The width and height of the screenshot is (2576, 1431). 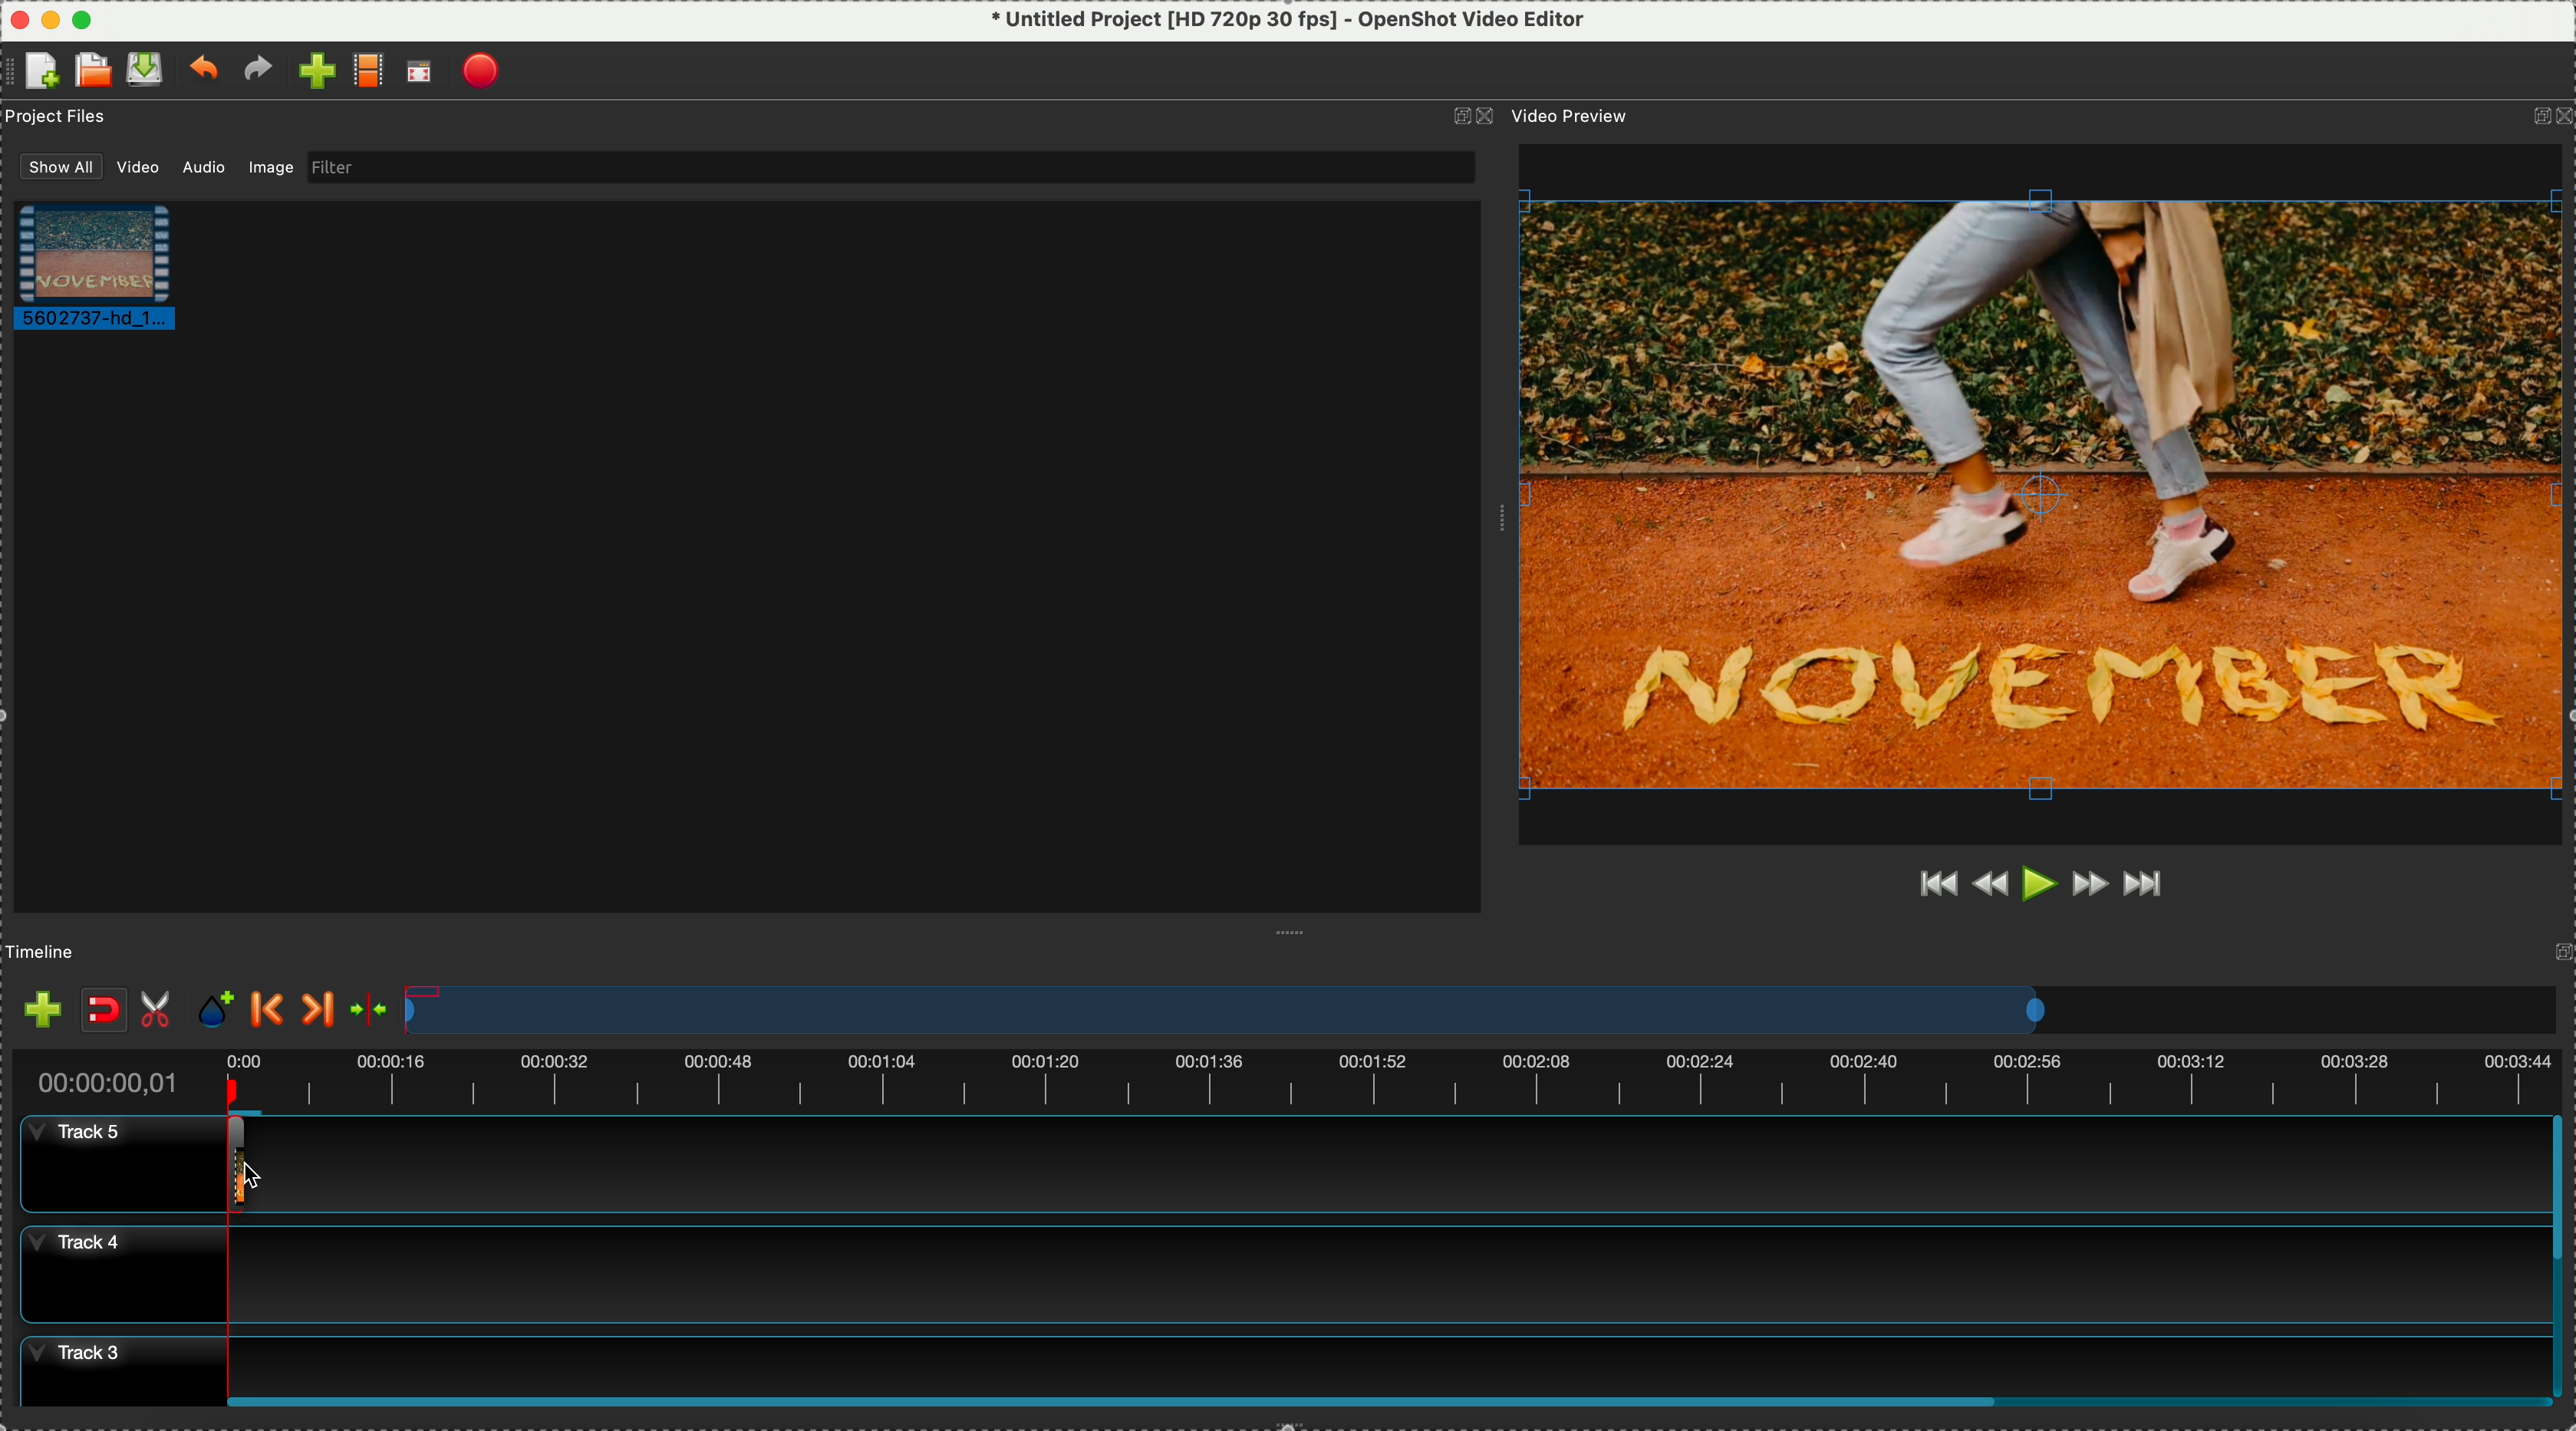 What do you see at coordinates (2040, 885) in the screenshot?
I see `play` at bounding box center [2040, 885].